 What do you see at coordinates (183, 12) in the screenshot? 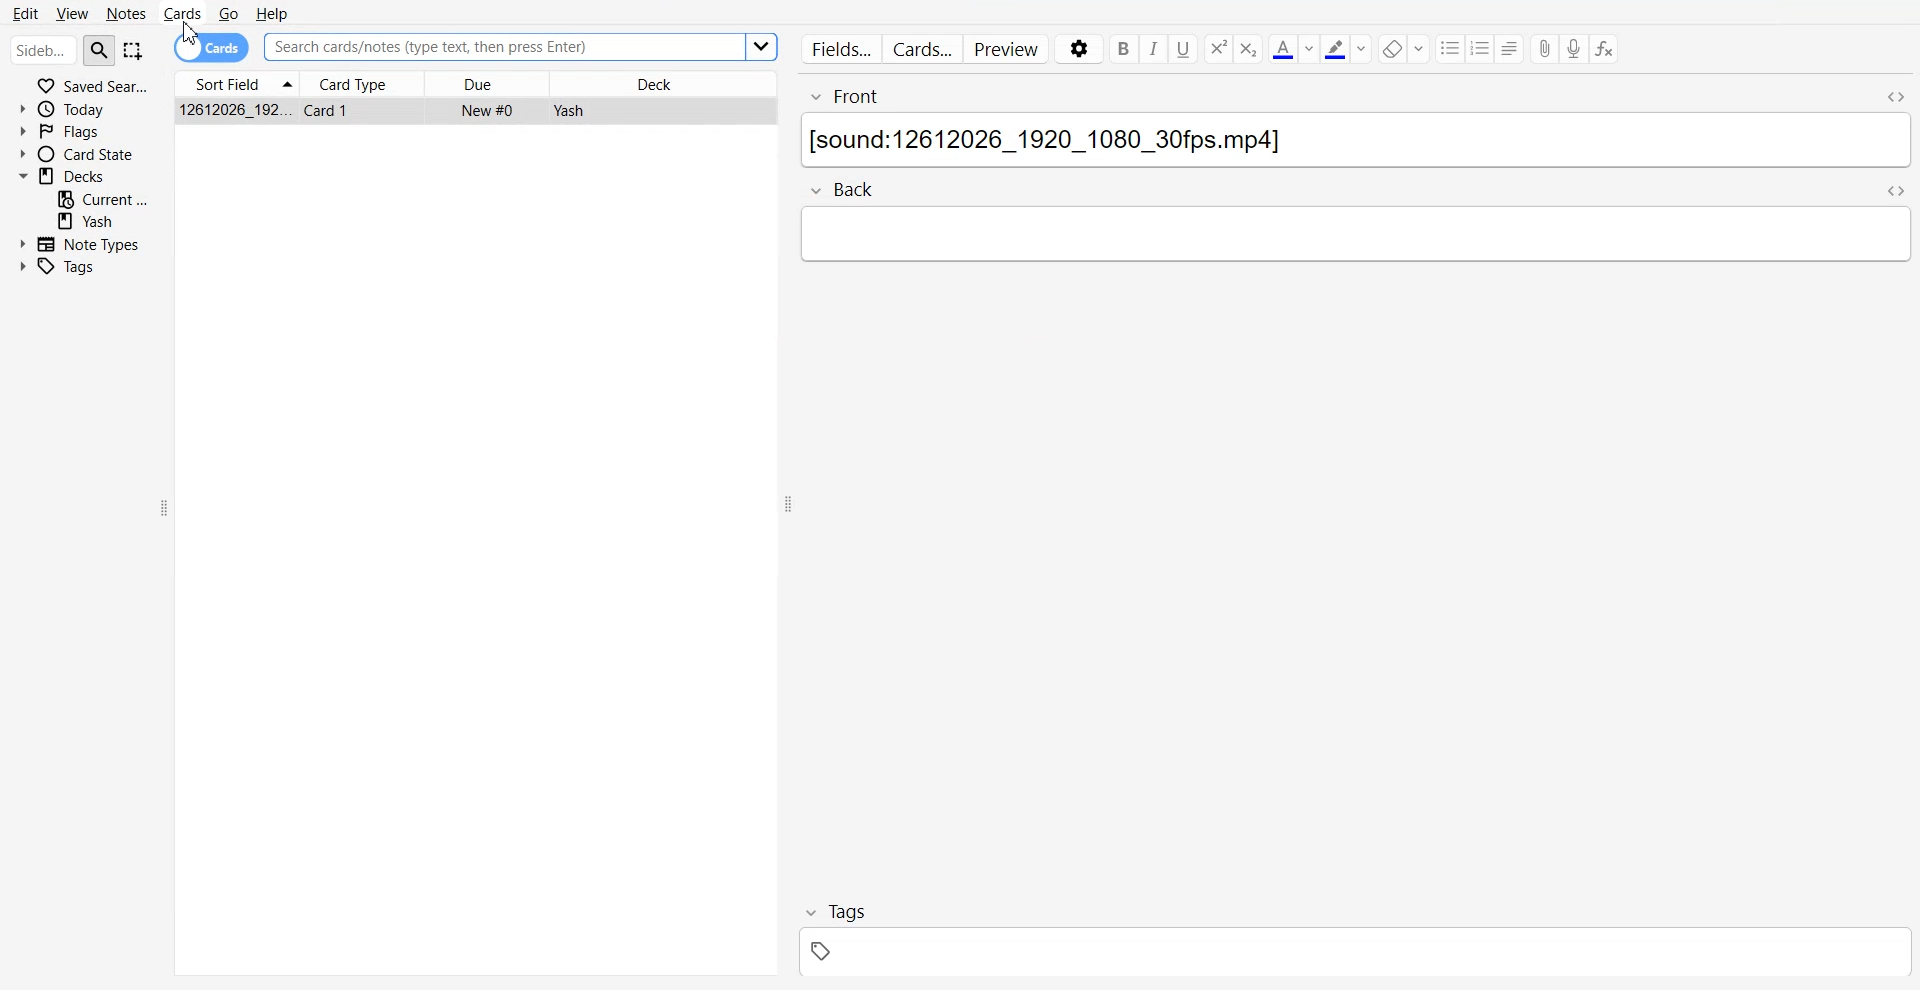
I see `Cards` at bounding box center [183, 12].